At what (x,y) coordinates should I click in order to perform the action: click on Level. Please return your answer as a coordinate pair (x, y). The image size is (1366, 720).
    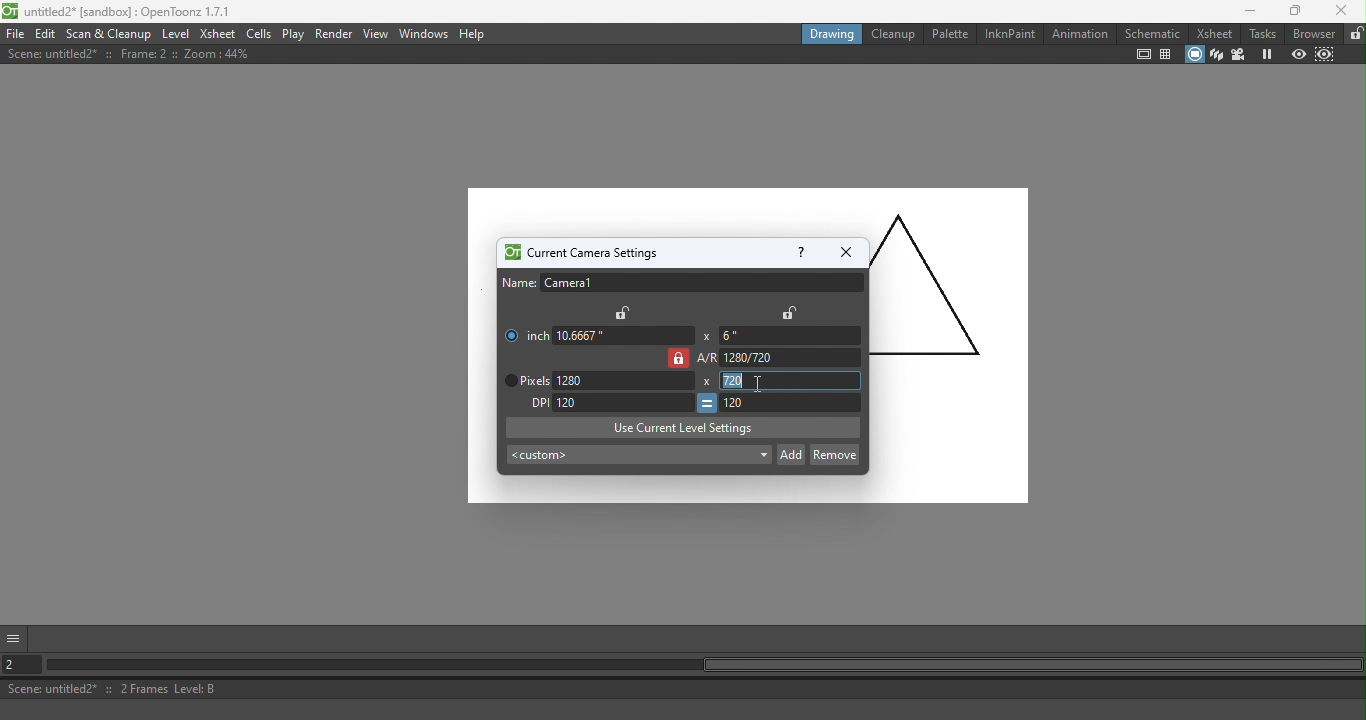
    Looking at the image, I should click on (177, 32).